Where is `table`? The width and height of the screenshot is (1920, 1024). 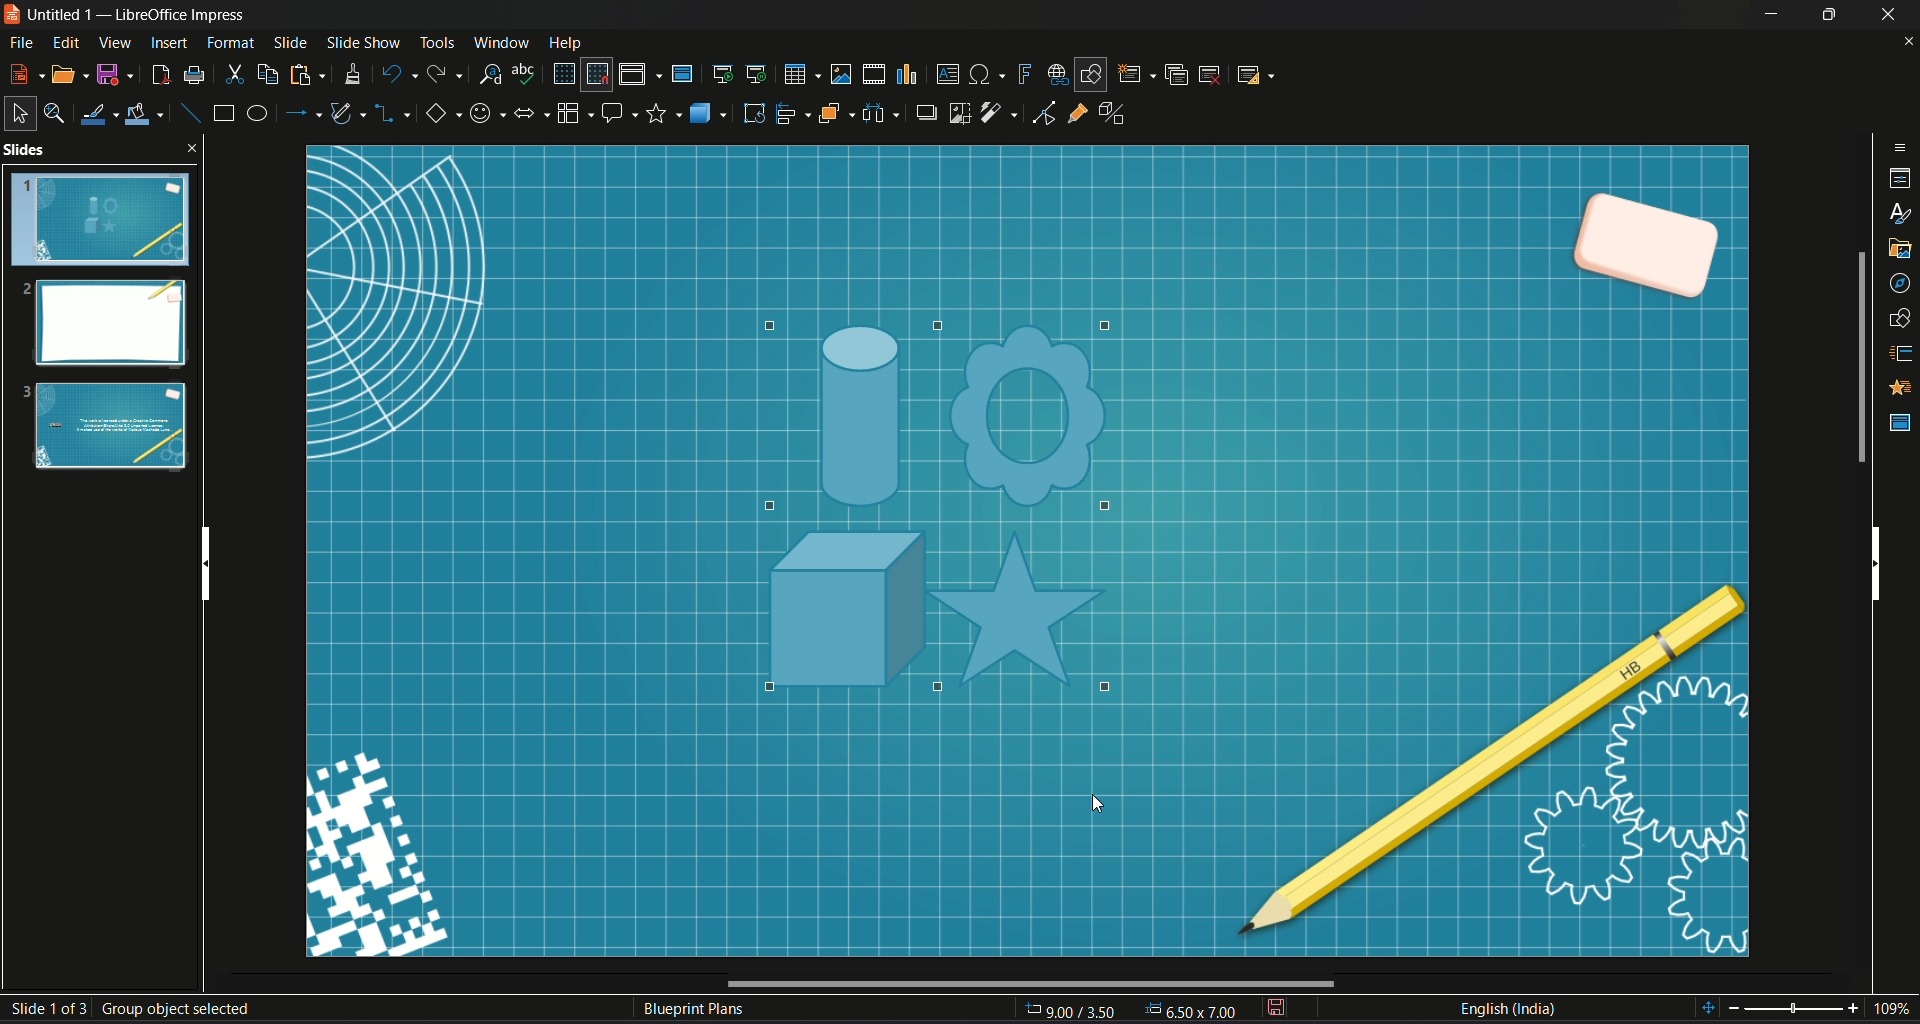 table is located at coordinates (800, 74).